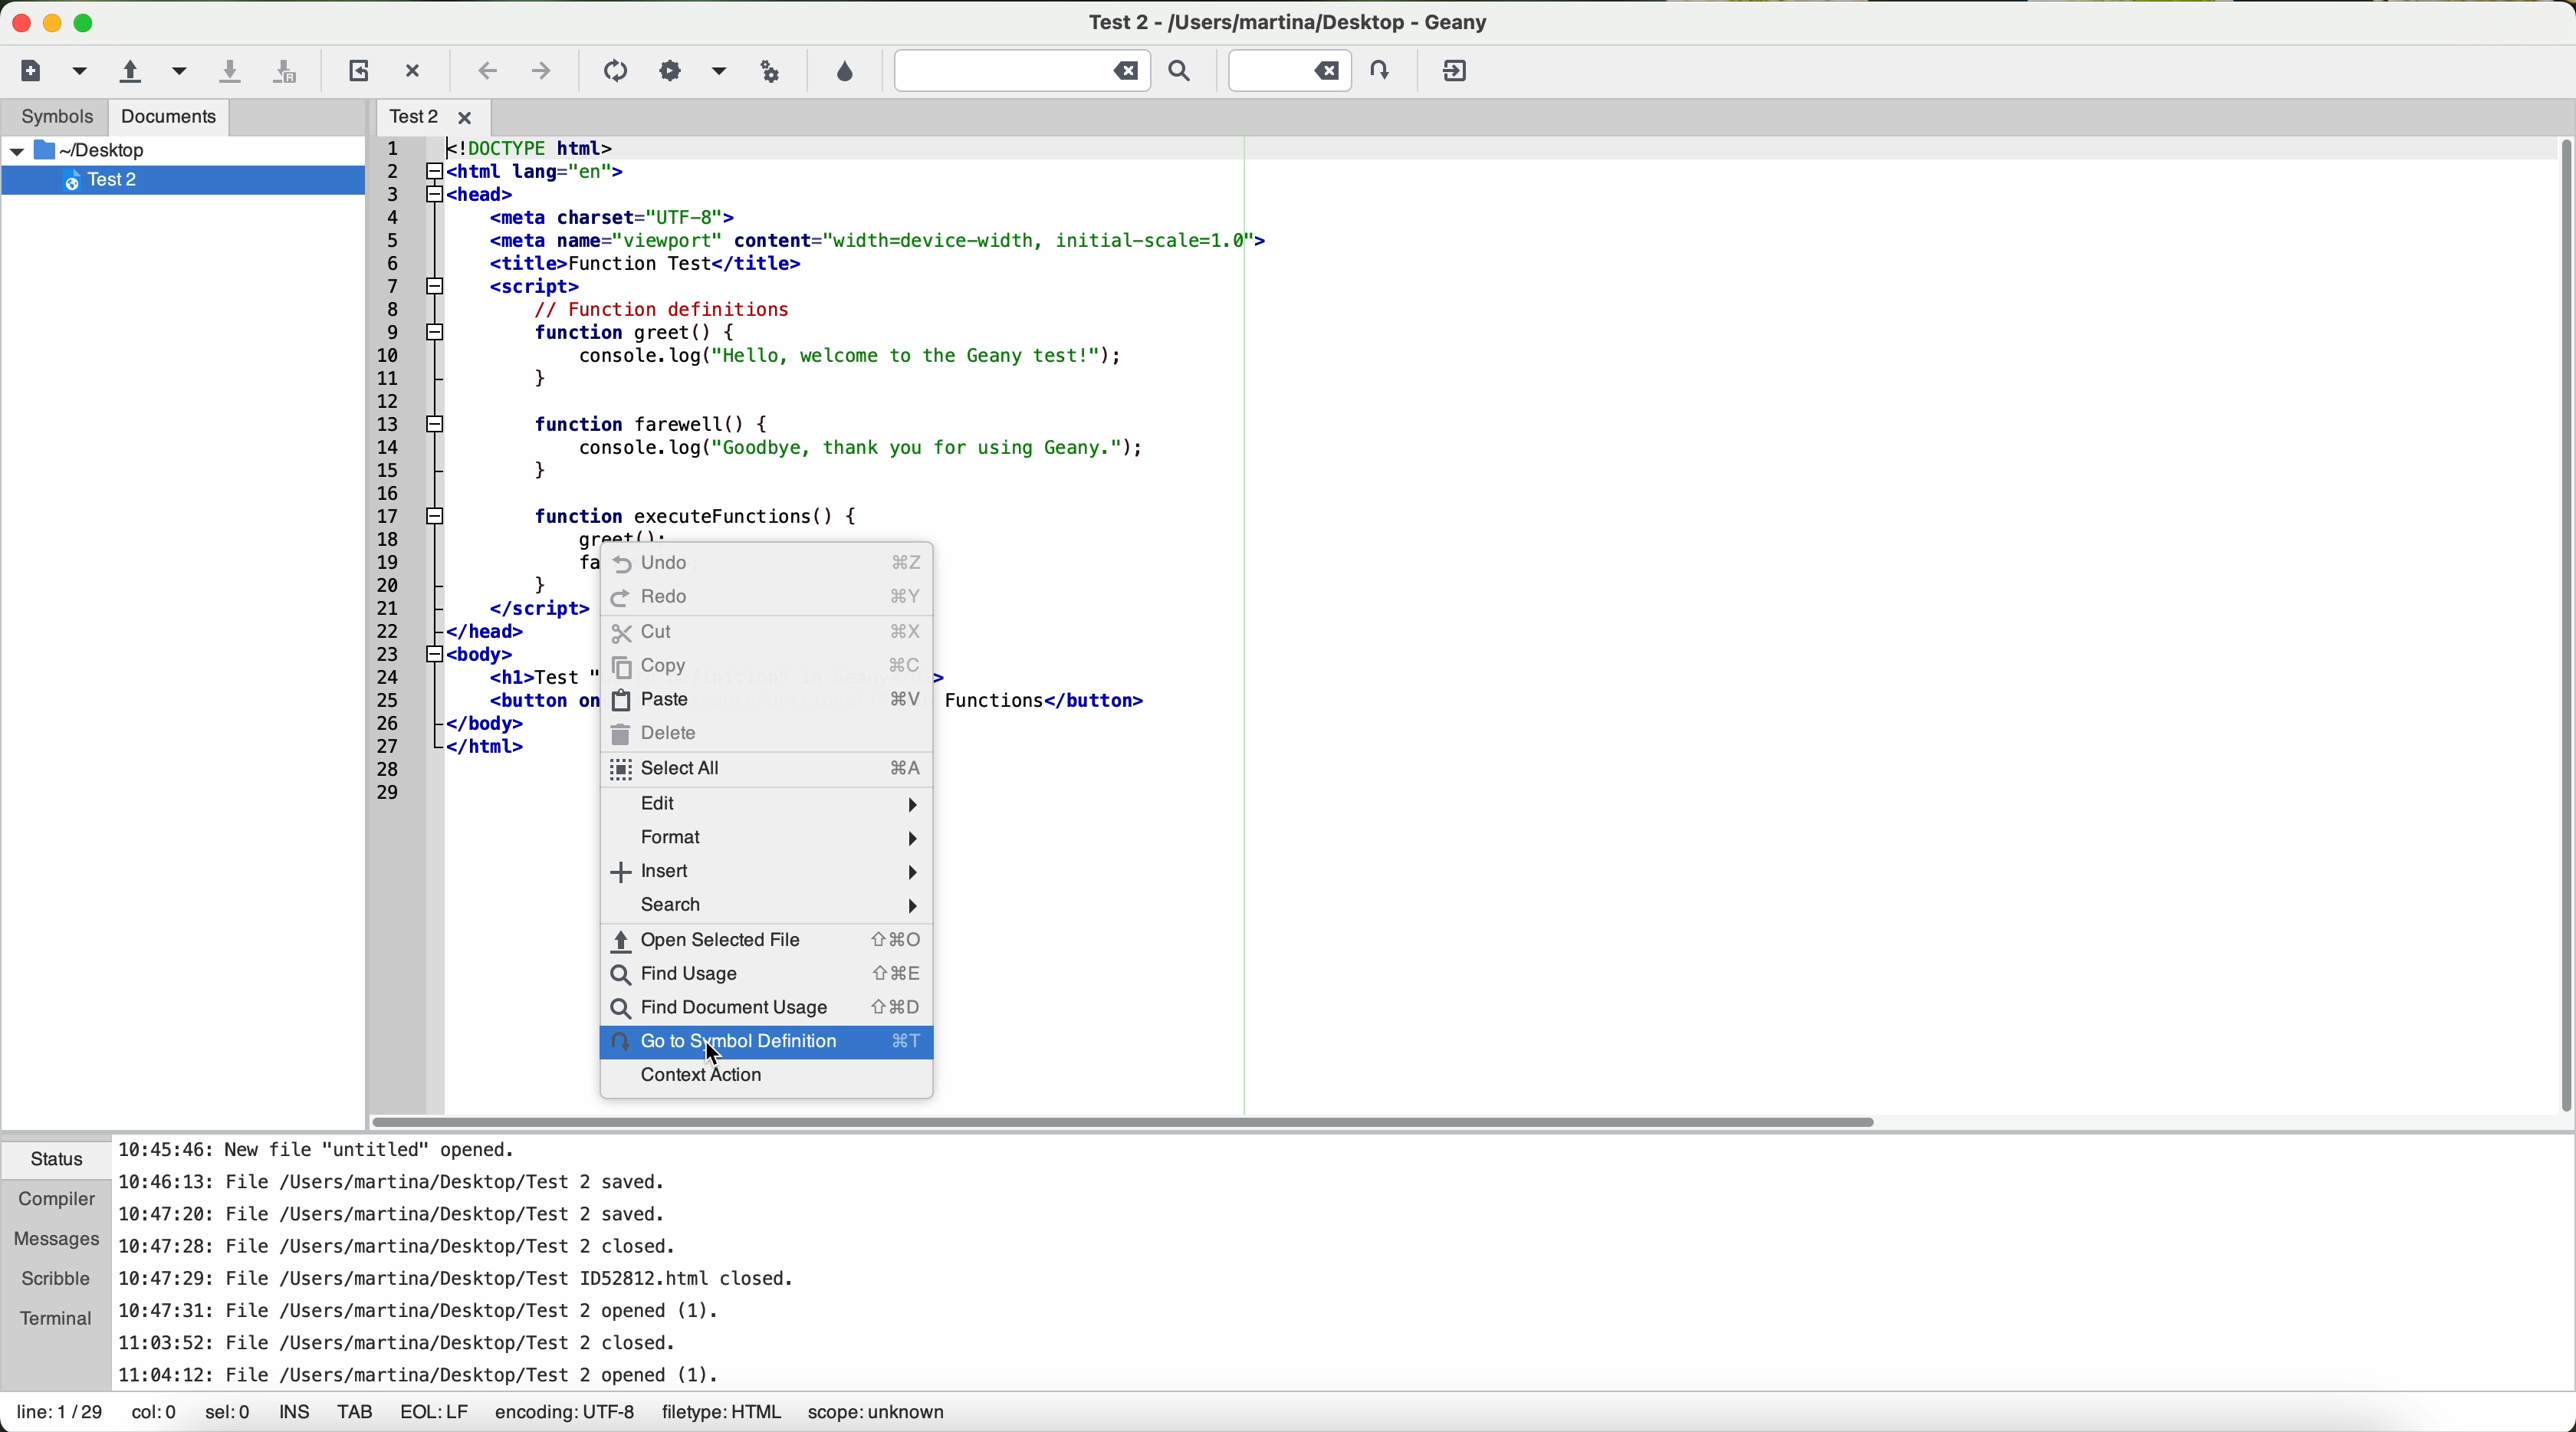 The image size is (2576, 1432). What do you see at coordinates (415, 70) in the screenshot?
I see `quit the current file` at bounding box center [415, 70].